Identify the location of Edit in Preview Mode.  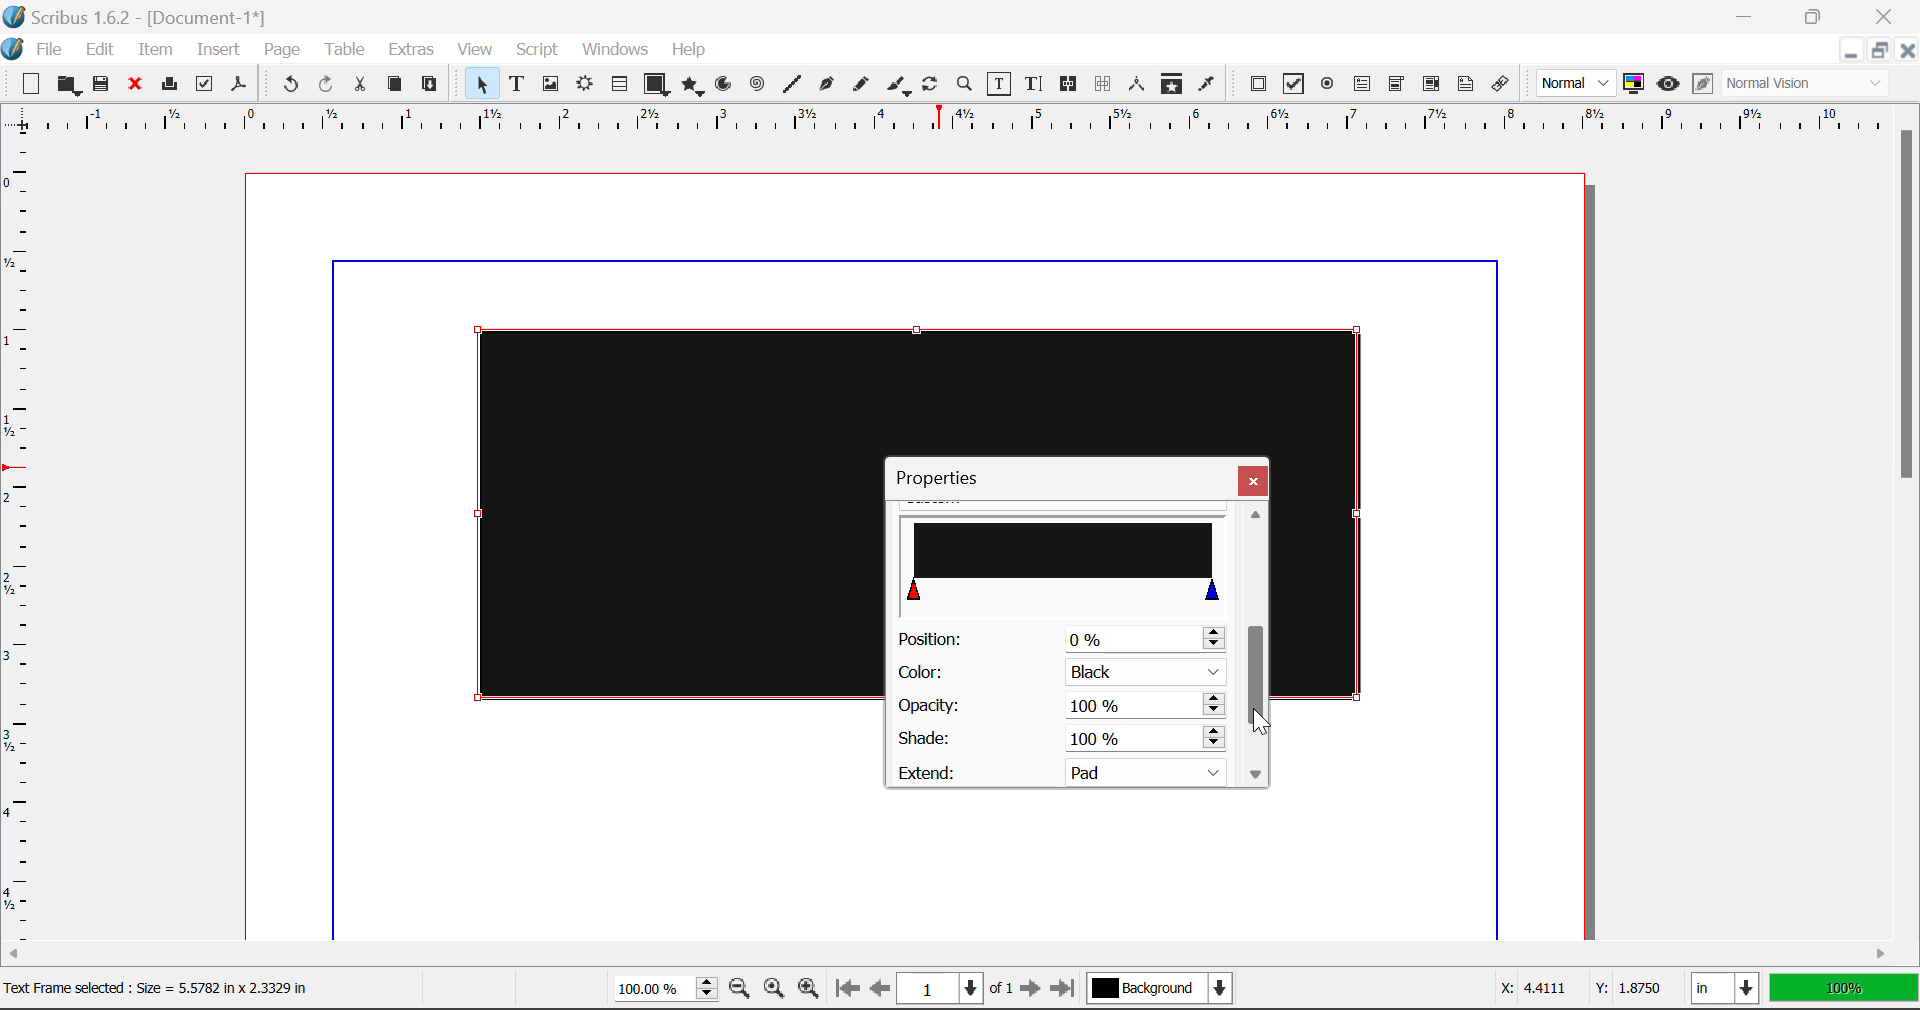
(1703, 84).